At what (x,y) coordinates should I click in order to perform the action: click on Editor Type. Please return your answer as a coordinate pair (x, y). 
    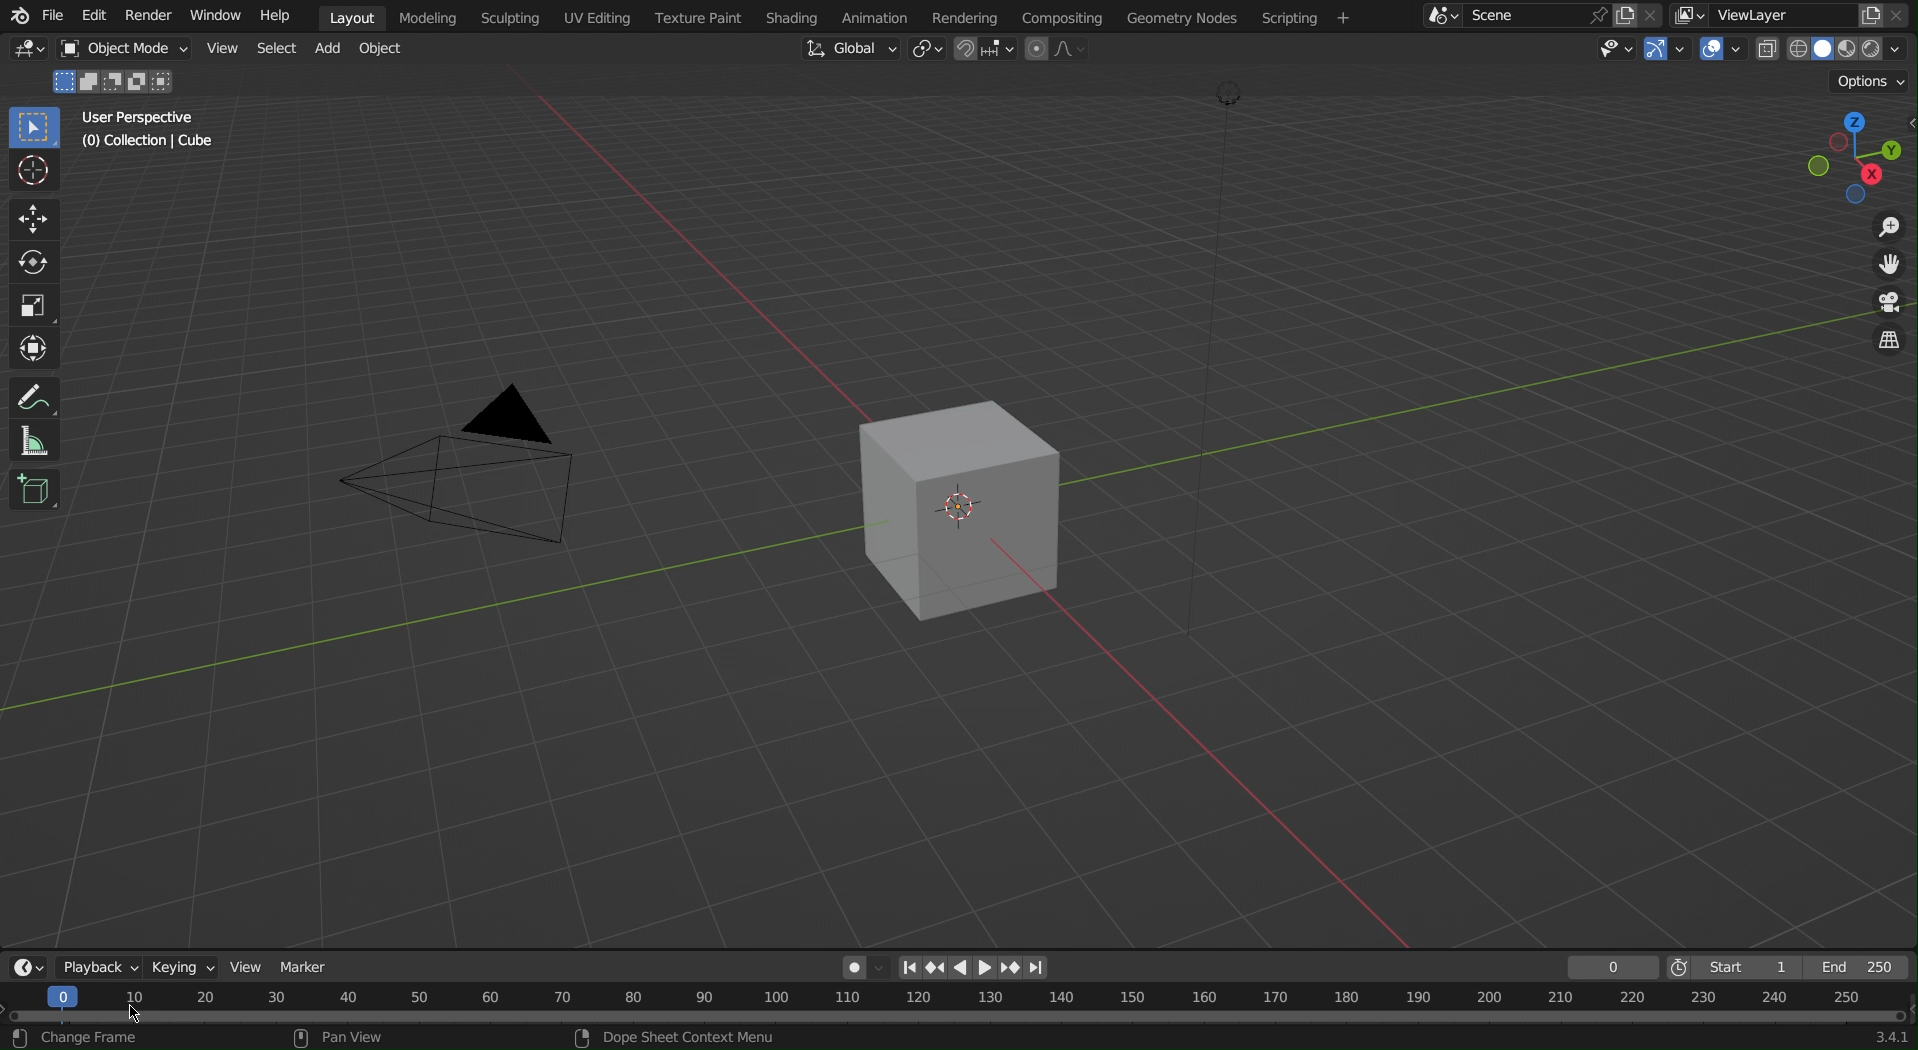
    Looking at the image, I should click on (24, 968).